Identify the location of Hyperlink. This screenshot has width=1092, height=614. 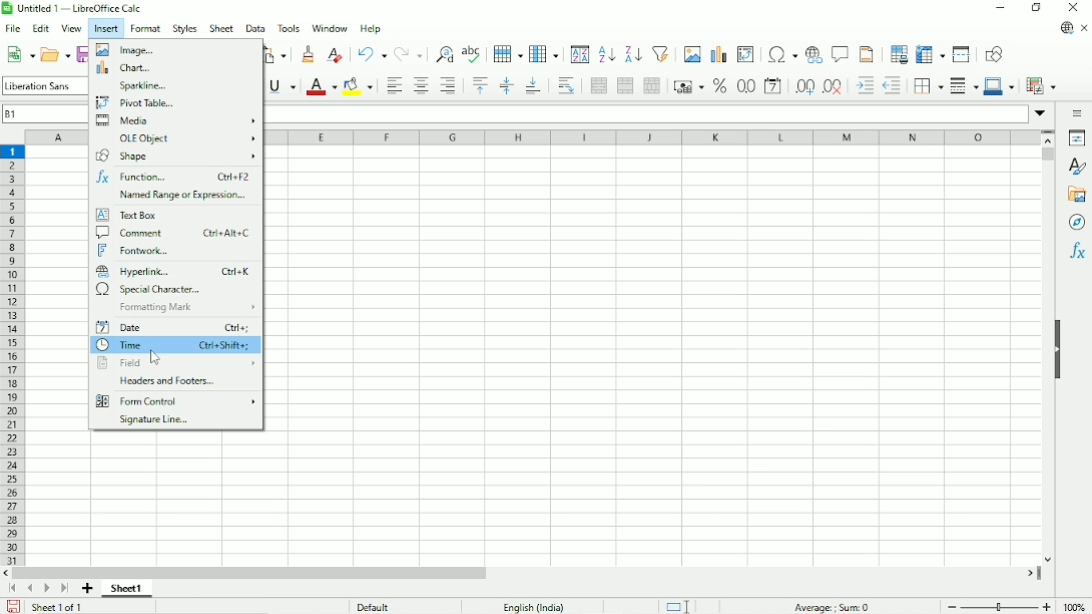
(174, 270).